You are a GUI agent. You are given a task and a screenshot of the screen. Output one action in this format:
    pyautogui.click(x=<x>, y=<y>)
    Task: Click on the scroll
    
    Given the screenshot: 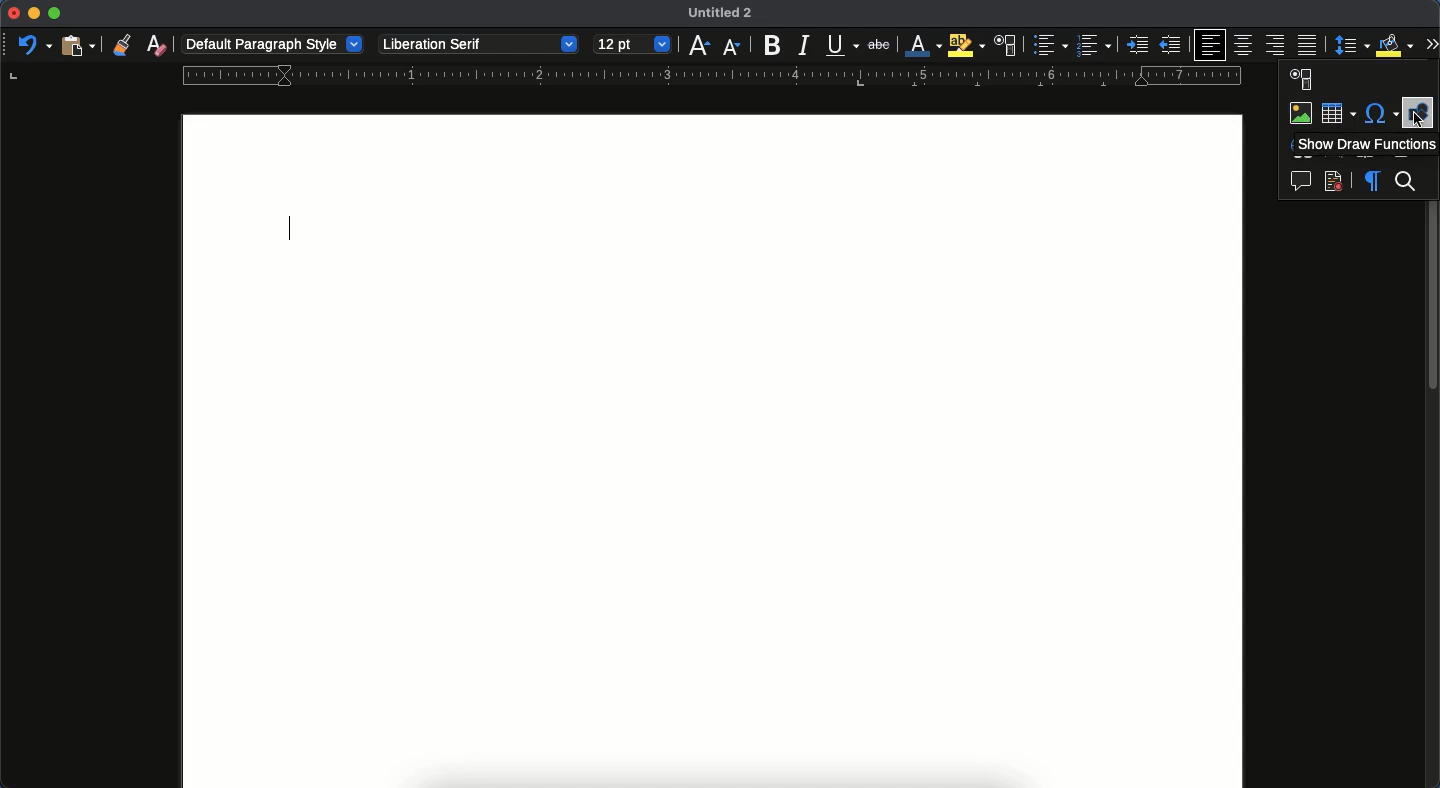 What is the action you would take?
    pyautogui.click(x=1433, y=492)
    